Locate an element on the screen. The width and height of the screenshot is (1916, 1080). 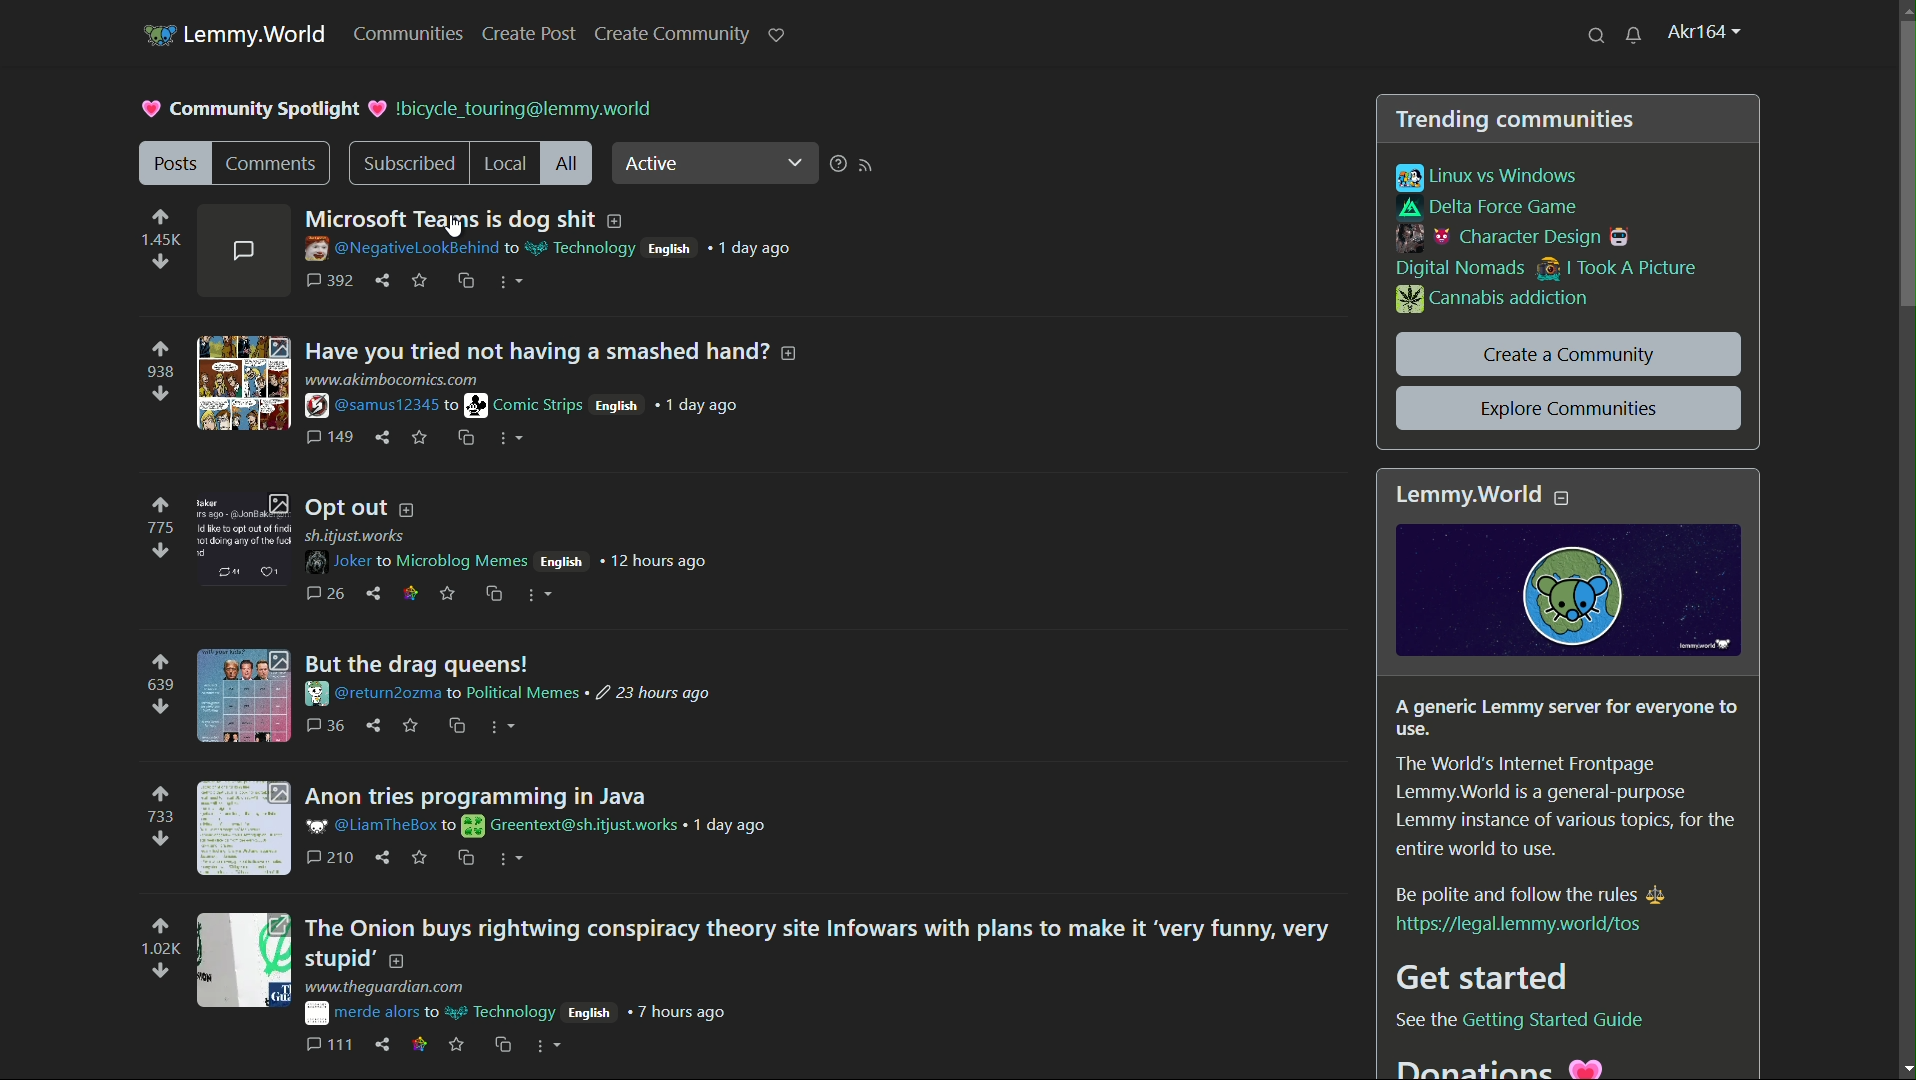
link is located at coordinates (1518, 924).